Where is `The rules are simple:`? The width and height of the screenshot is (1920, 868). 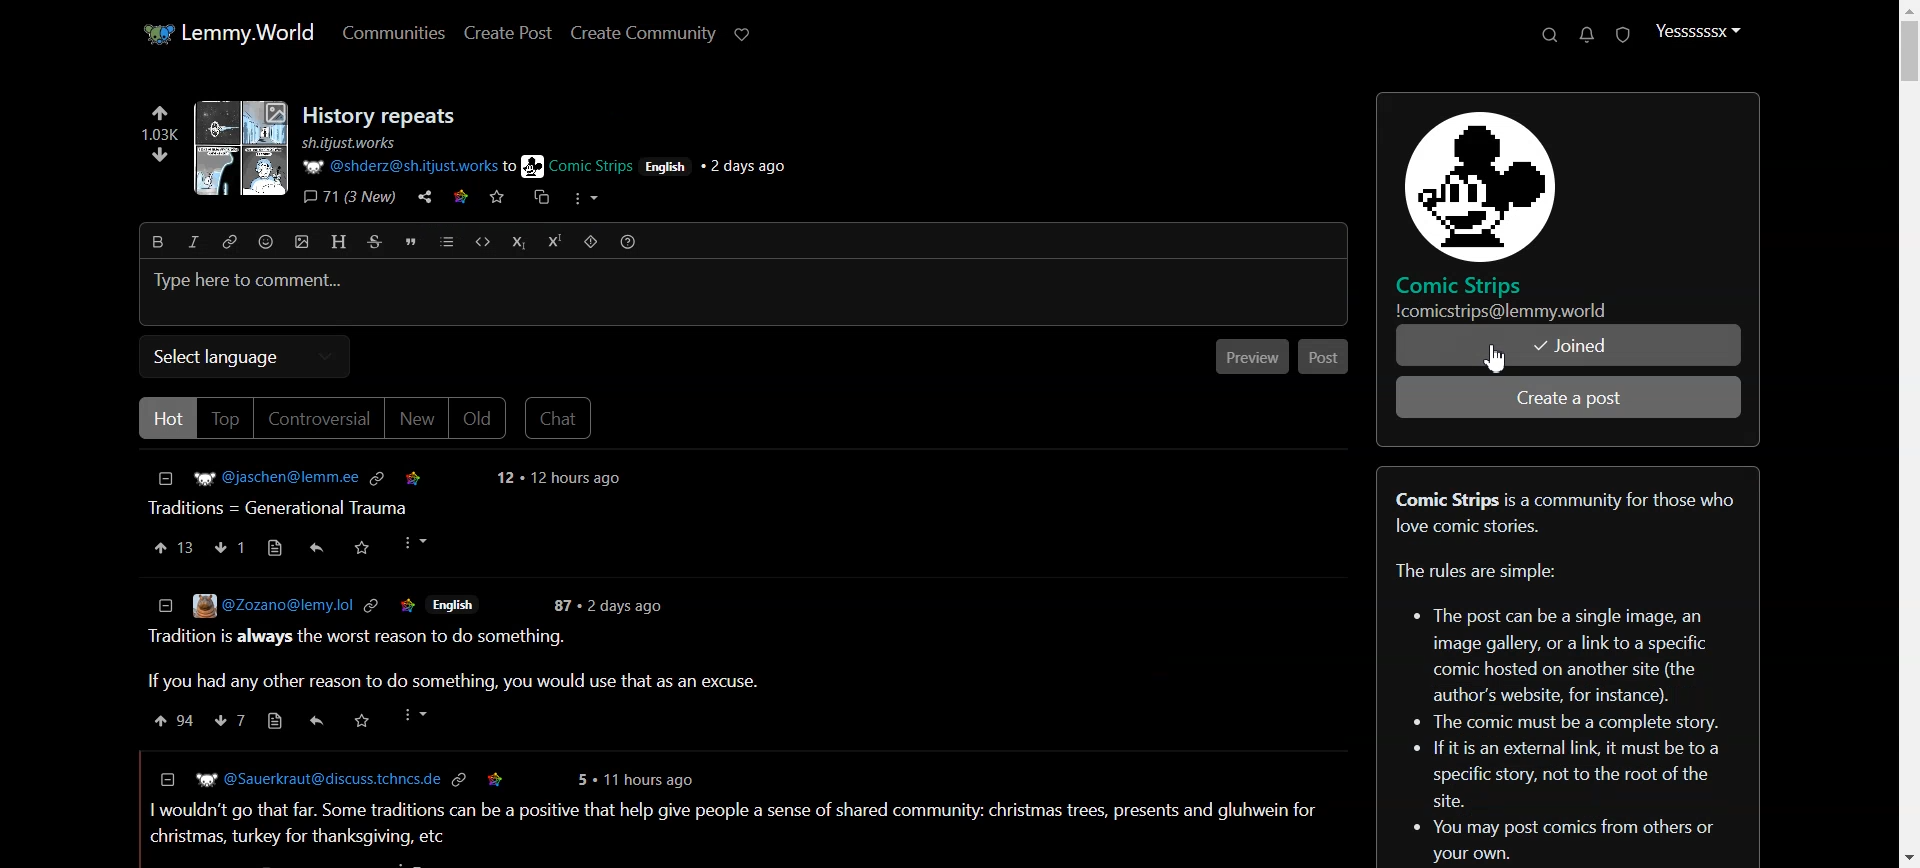
The rules are simple: is located at coordinates (1475, 572).